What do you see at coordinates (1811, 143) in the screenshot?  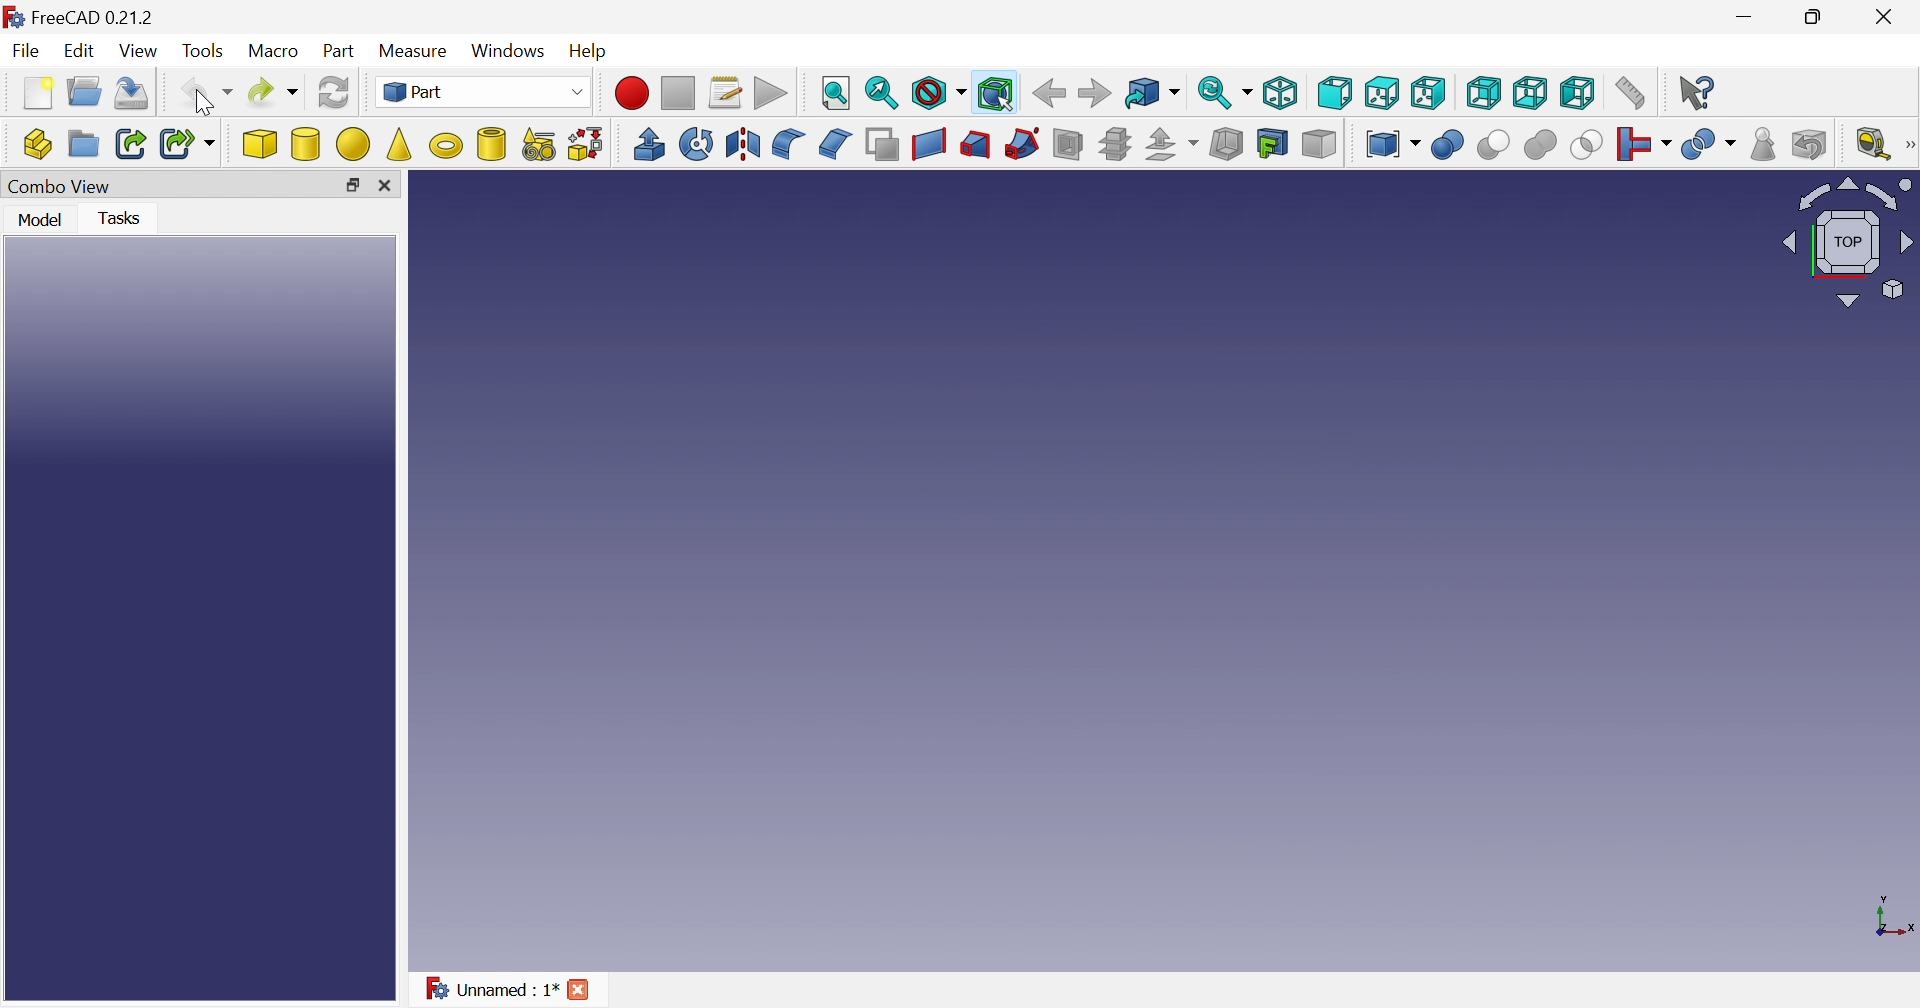 I see `Defeaturing` at bounding box center [1811, 143].